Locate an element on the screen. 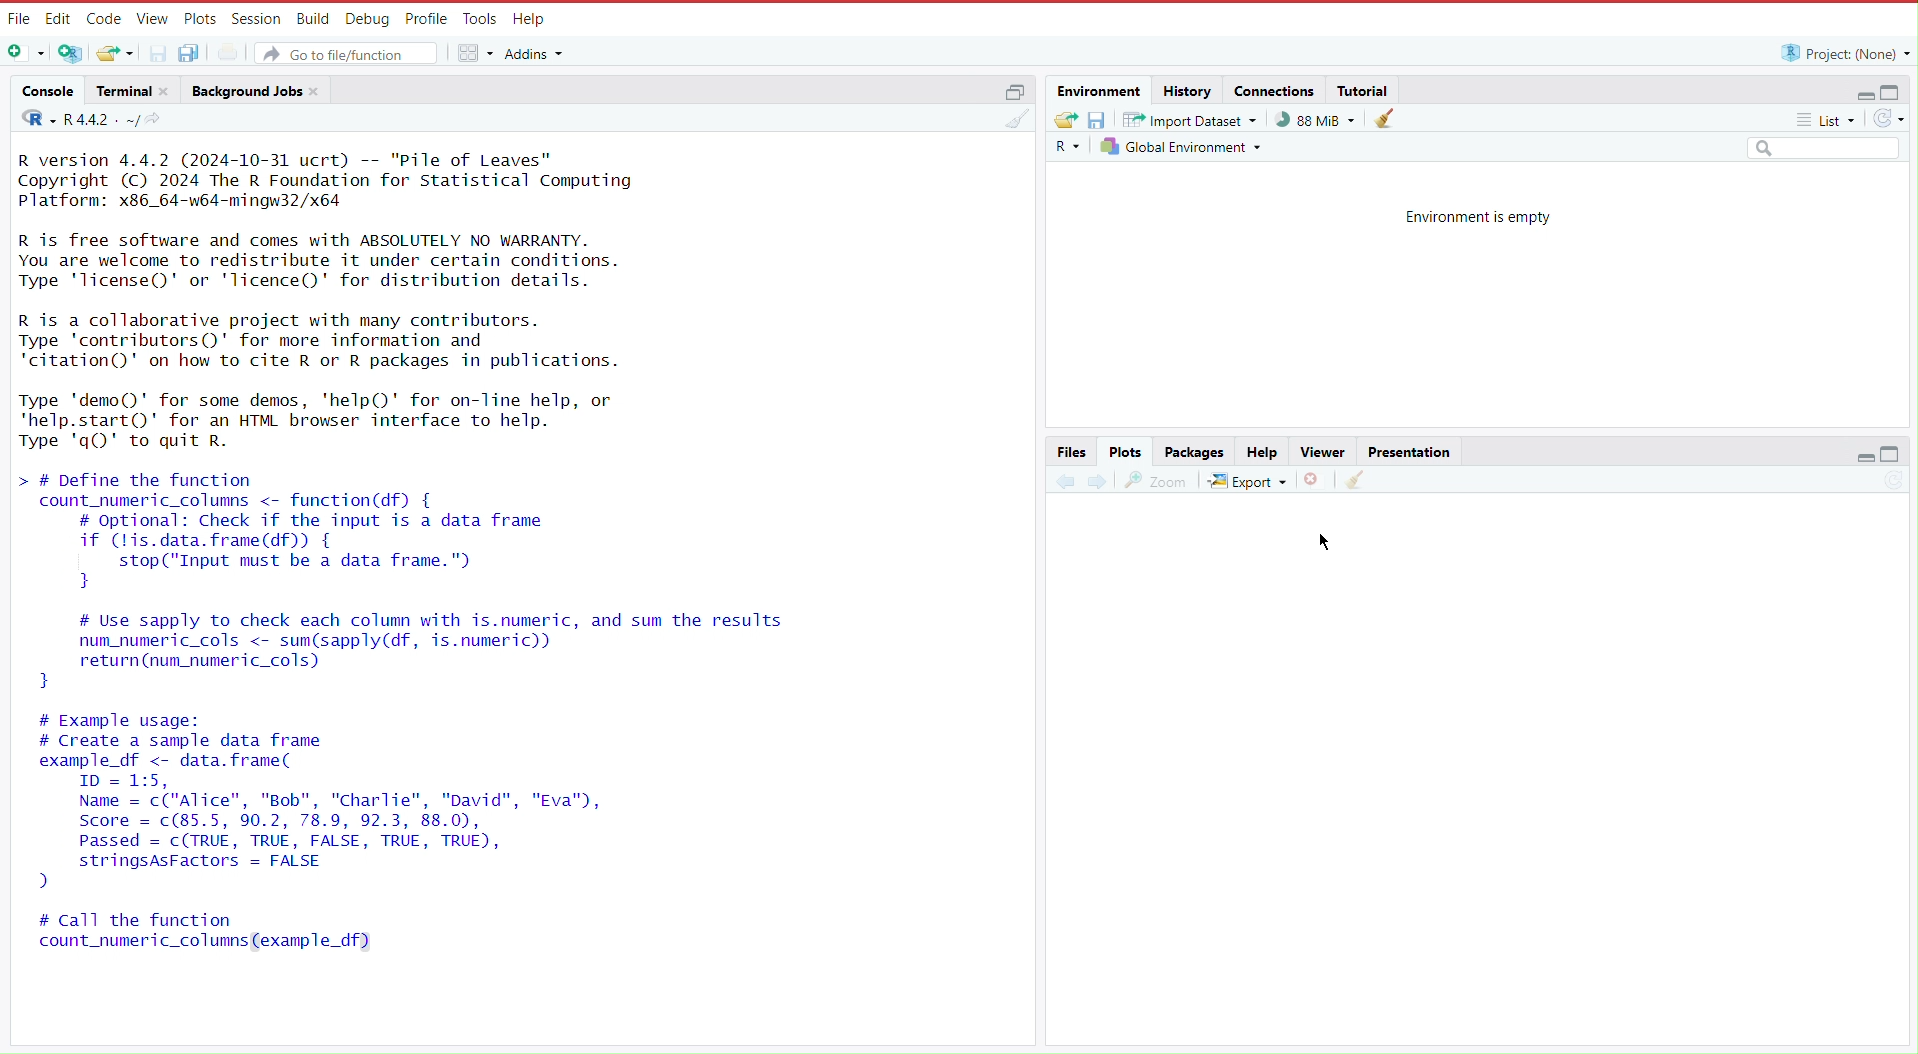 This screenshot has height=1054, width=1918. List is located at coordinates (1829, 123).